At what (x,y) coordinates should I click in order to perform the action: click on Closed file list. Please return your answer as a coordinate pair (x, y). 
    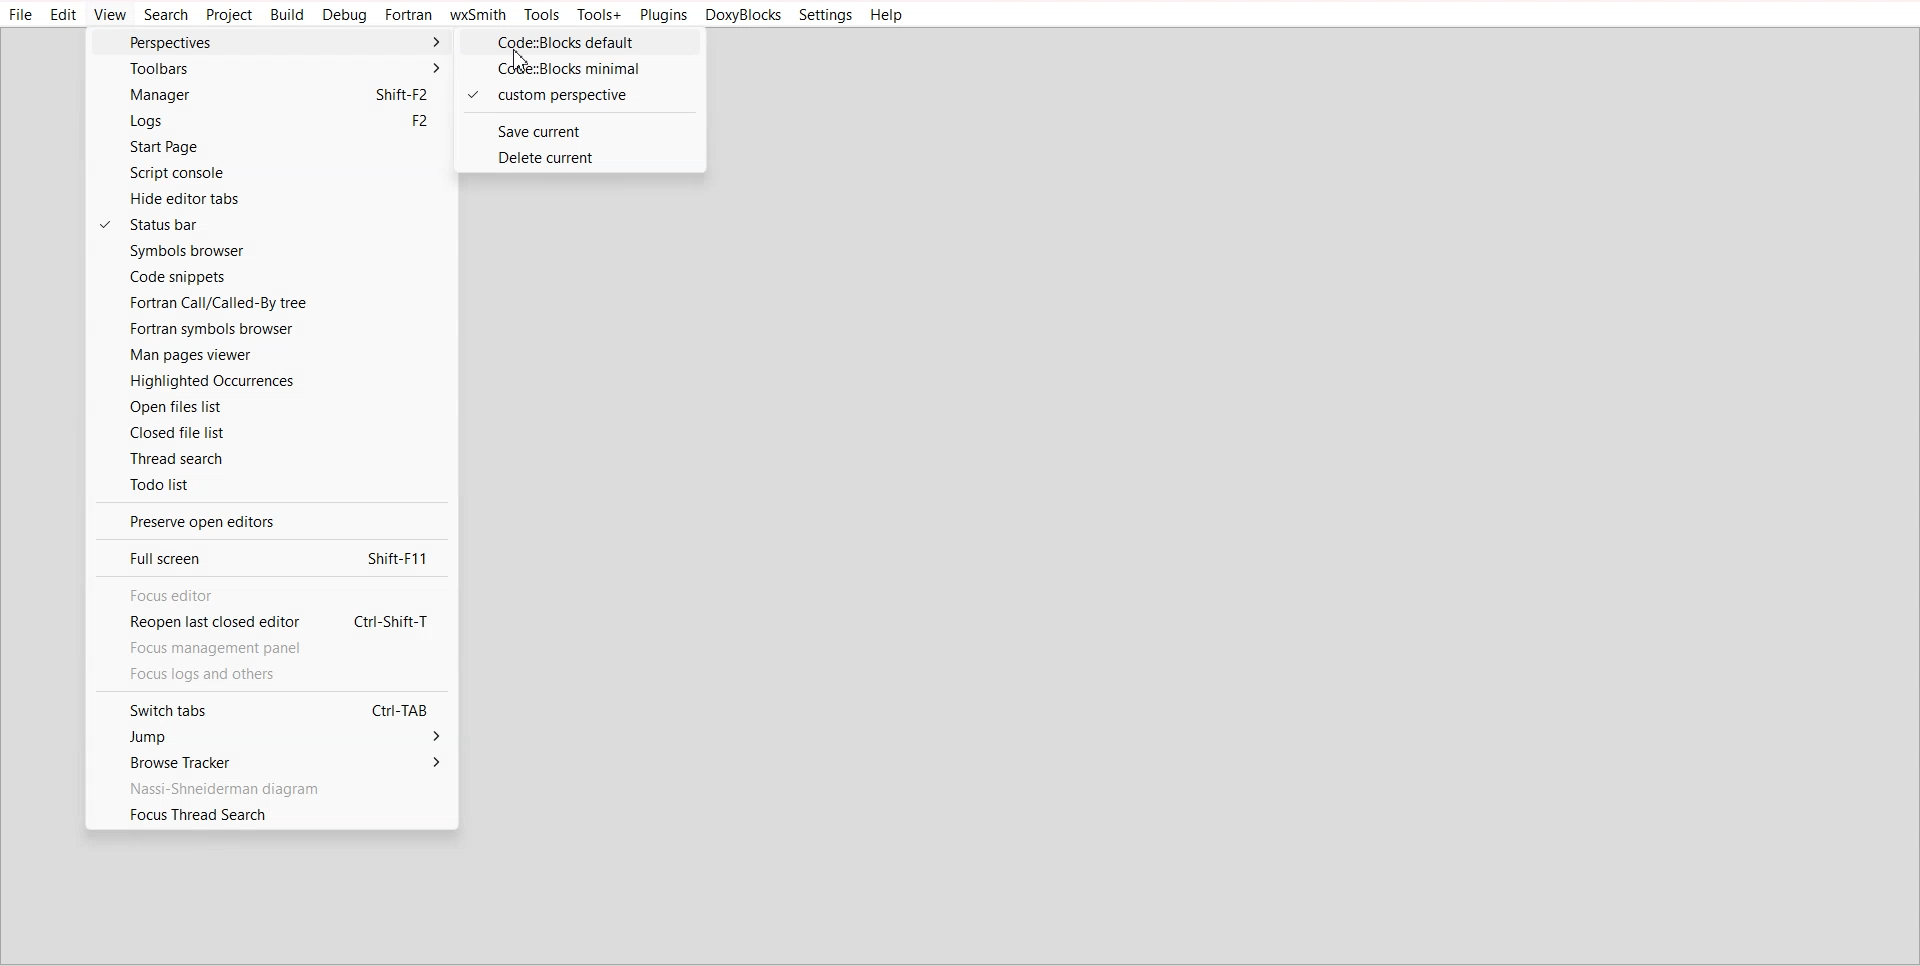
    Looking at the image, I should click on (272, 432).